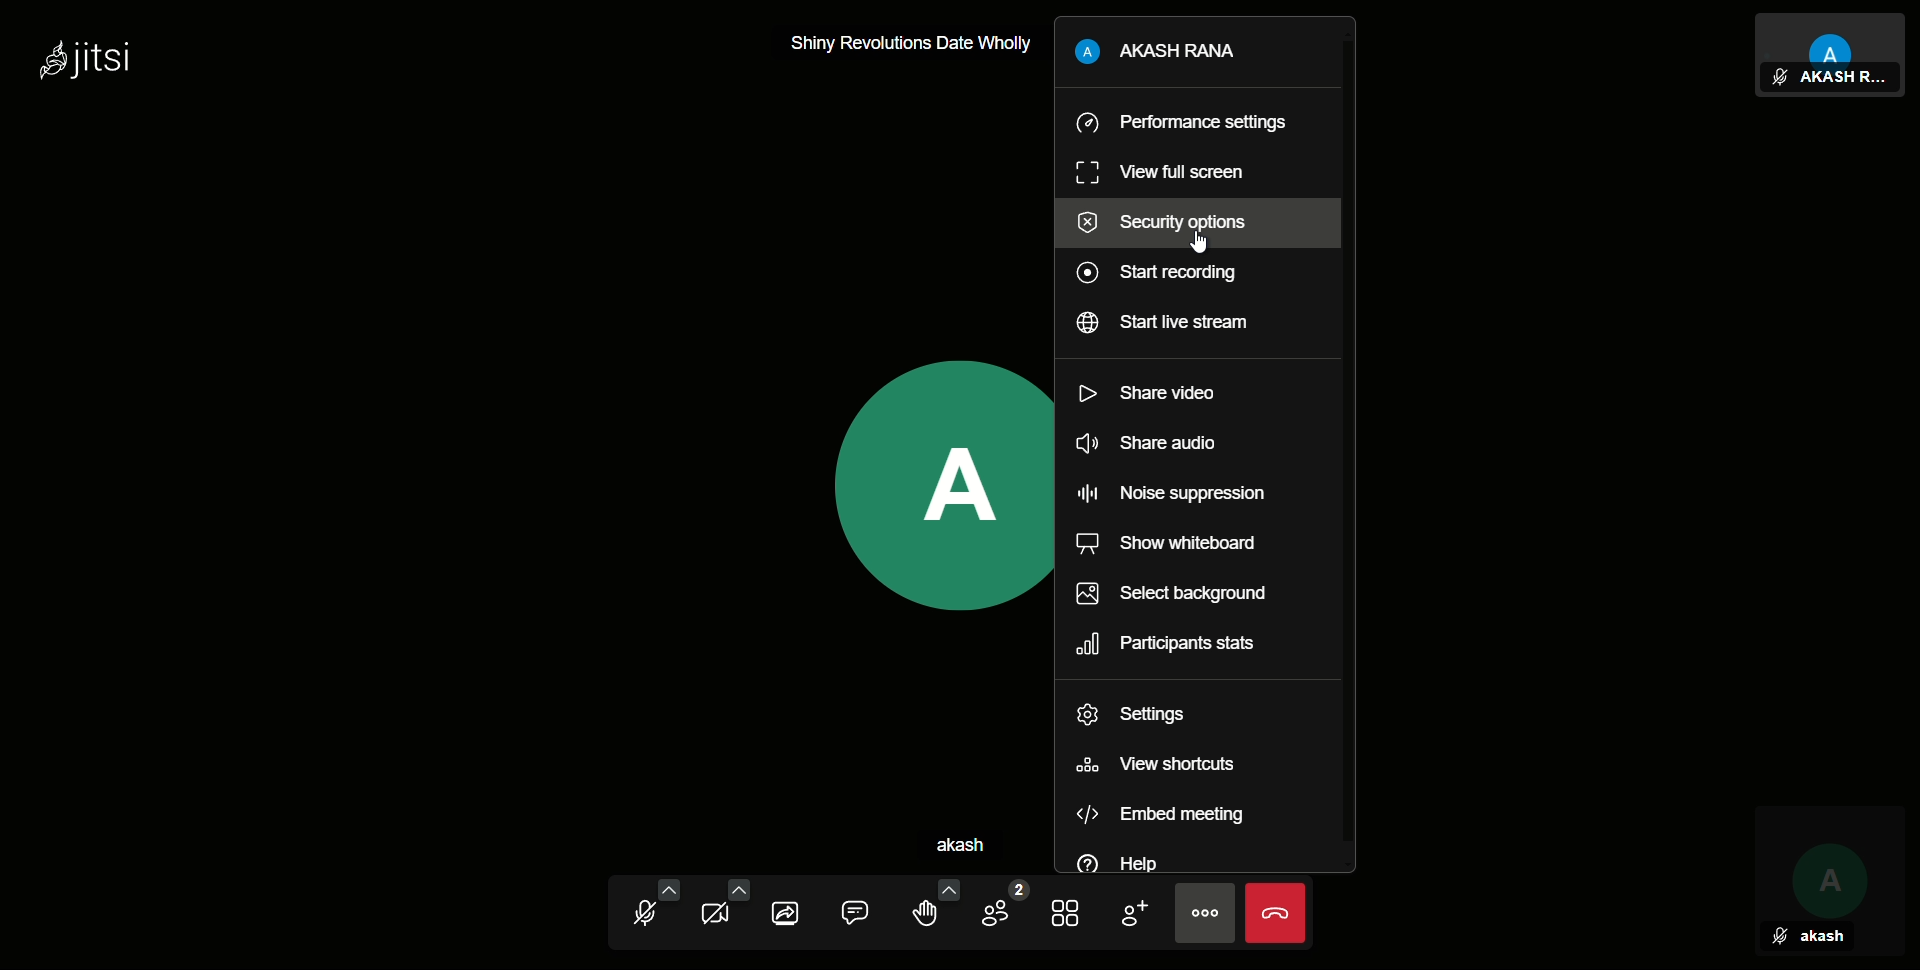 This screenshot has width=1920, height=970. Describe the element at coordinates (1117, 863) in the screenshot. I see `help` at that location.